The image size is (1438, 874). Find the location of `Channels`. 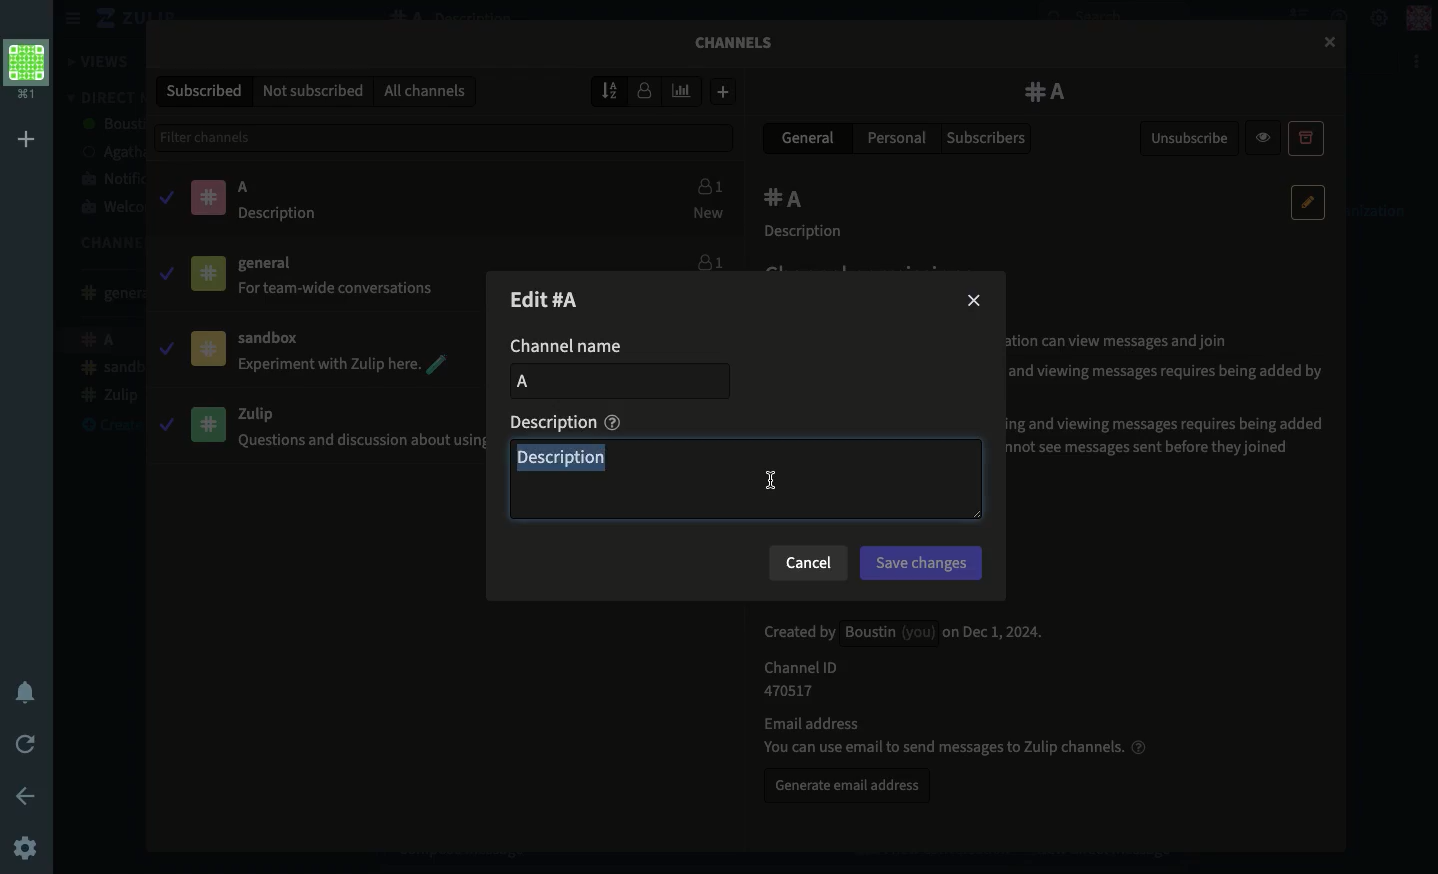

Channels is located at coordinates (103, 243).